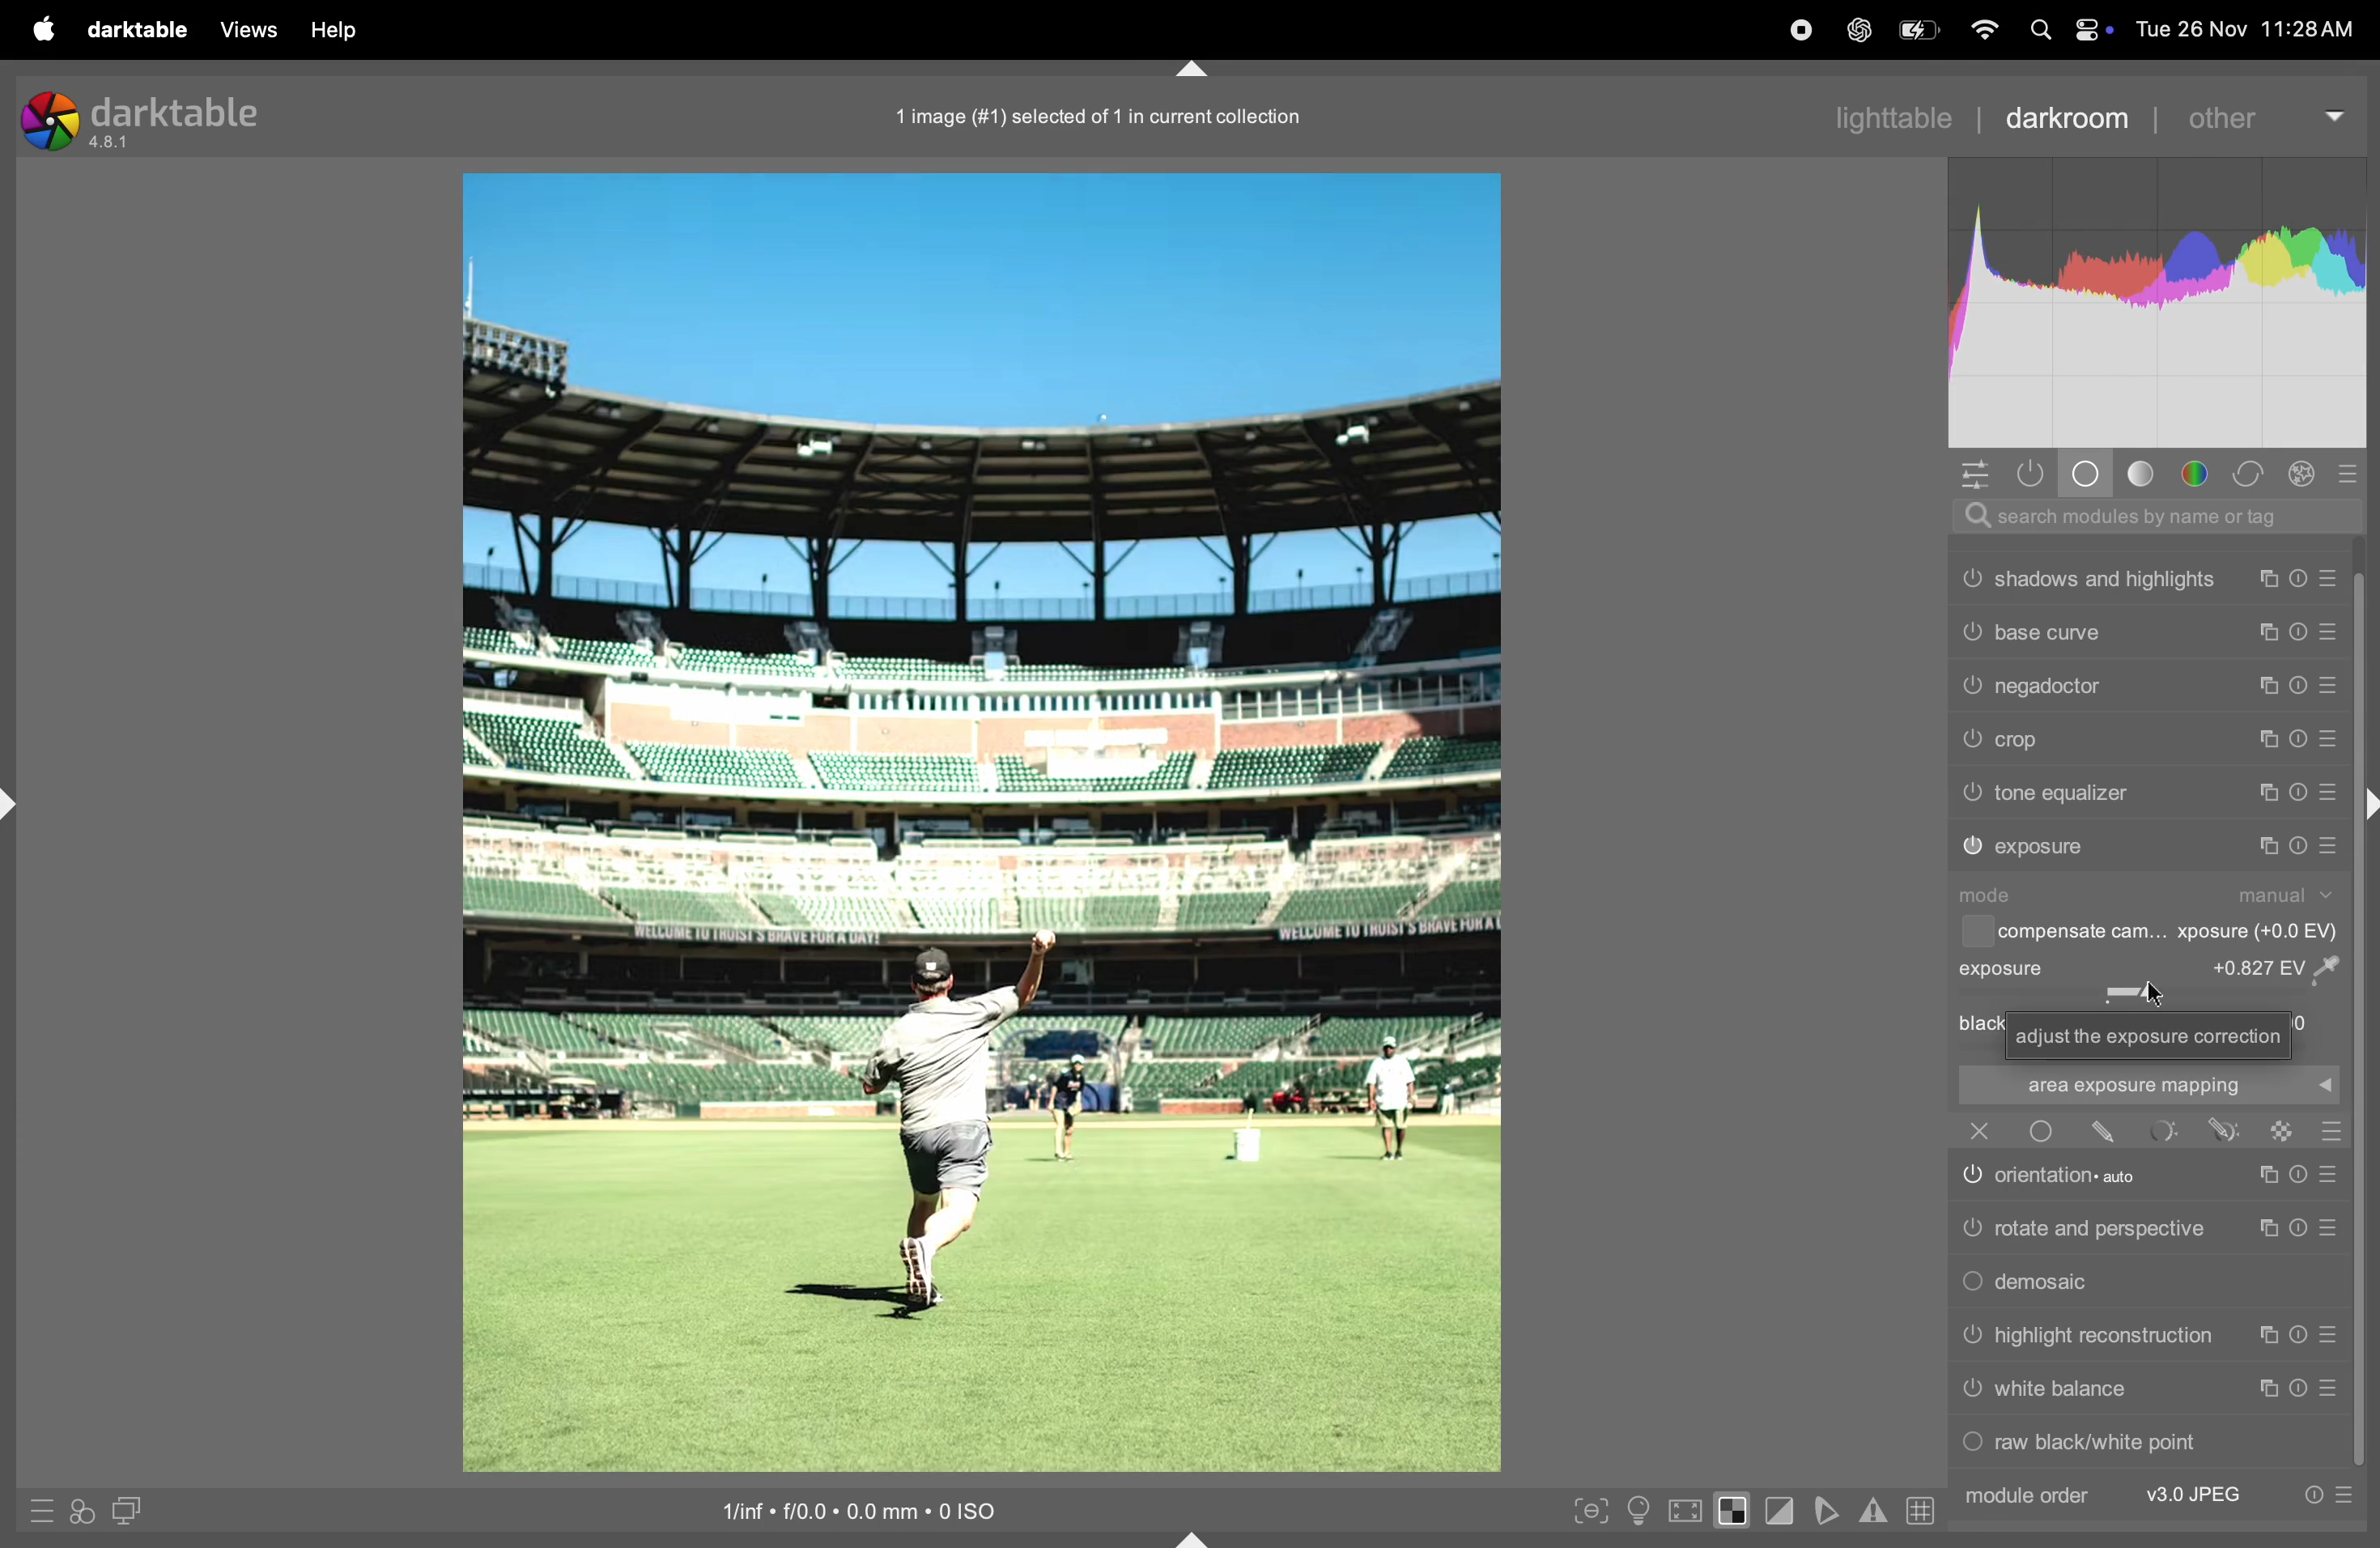 This screenshot has width=2380, height=1548. What do you see at coordinates (2108, 1337) in the screenshot?
I see `highlight reconstruction` at bounding box center [2108, 1337].